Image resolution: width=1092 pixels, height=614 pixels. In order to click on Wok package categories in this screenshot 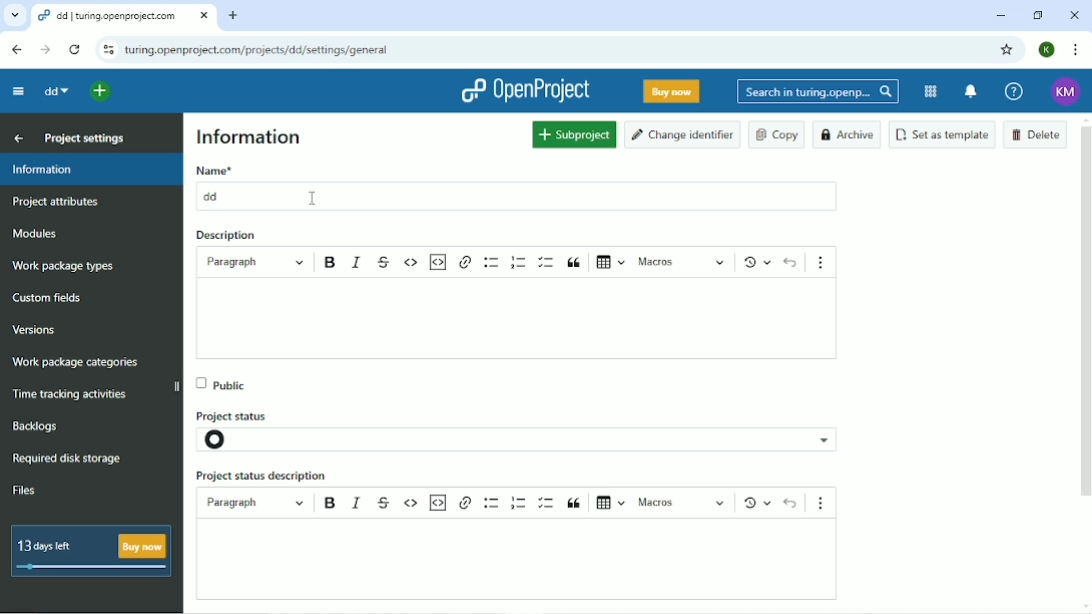, I will do `click(76, 363)`.